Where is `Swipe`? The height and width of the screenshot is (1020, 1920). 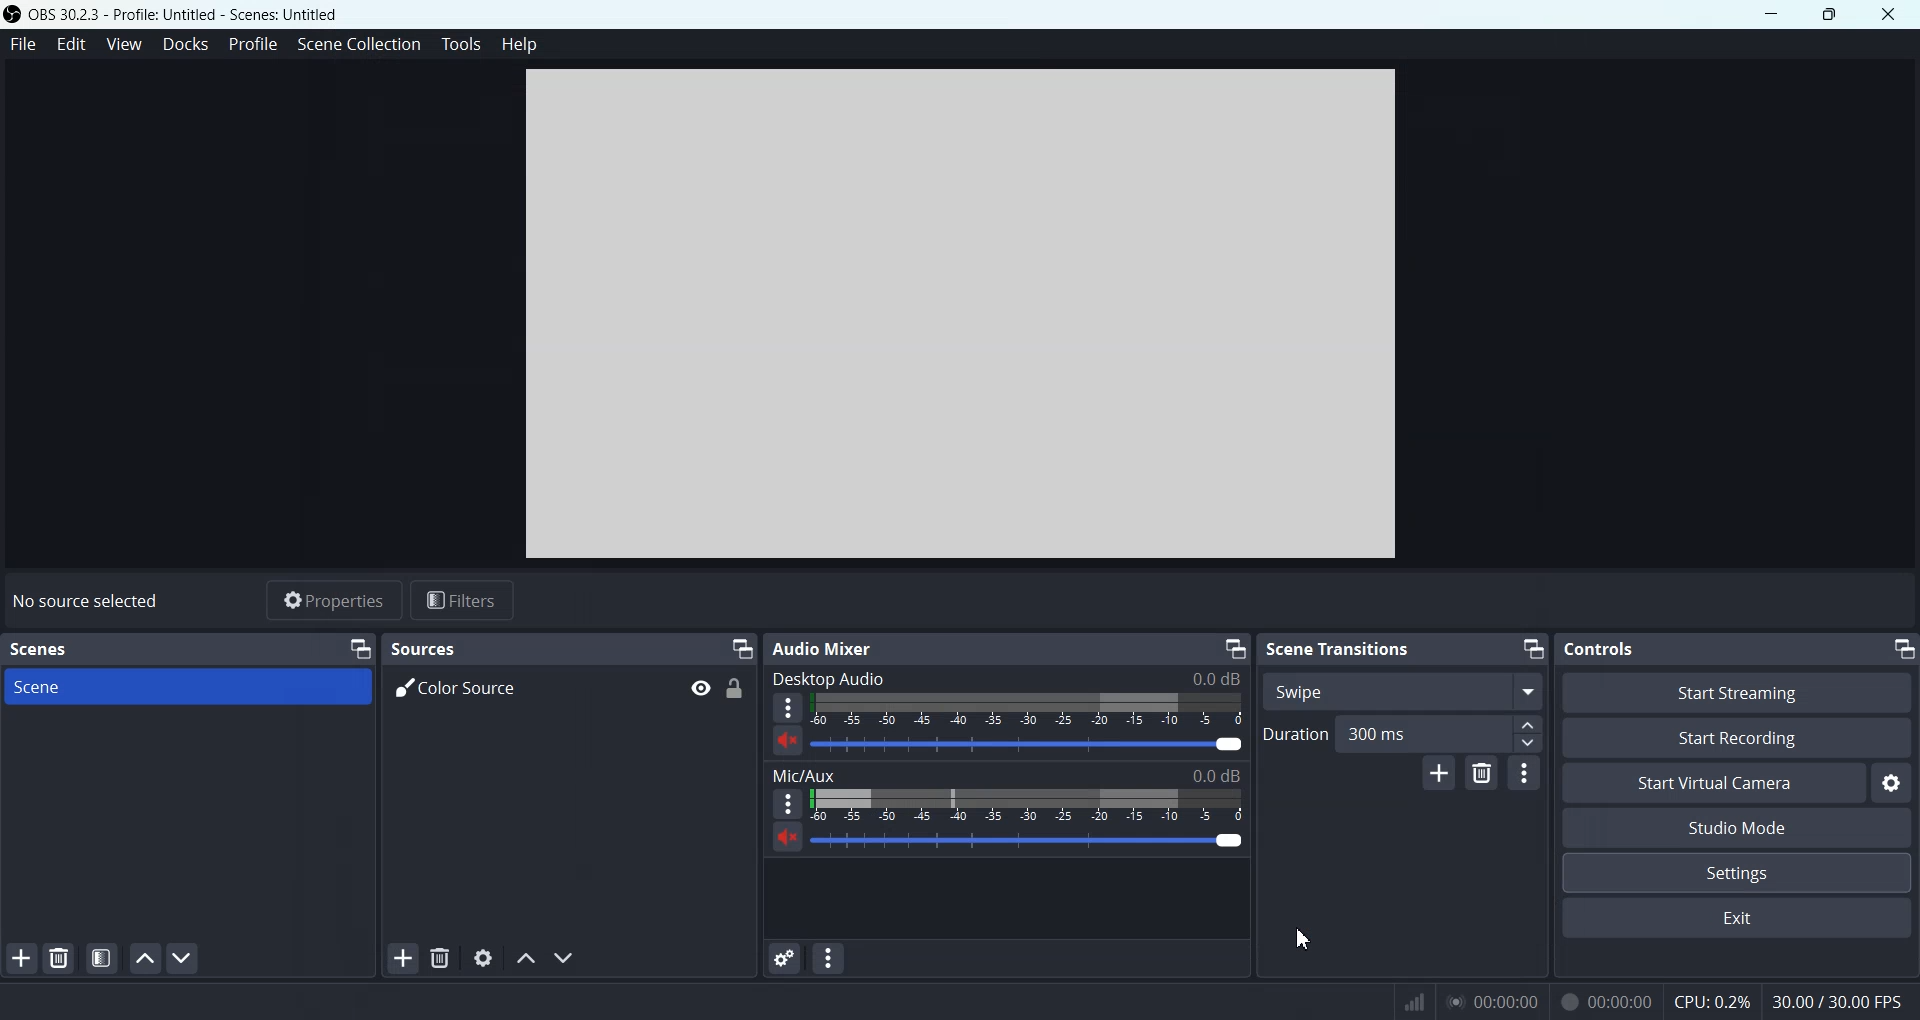 Swipe is located at coordinates (1402, 690).